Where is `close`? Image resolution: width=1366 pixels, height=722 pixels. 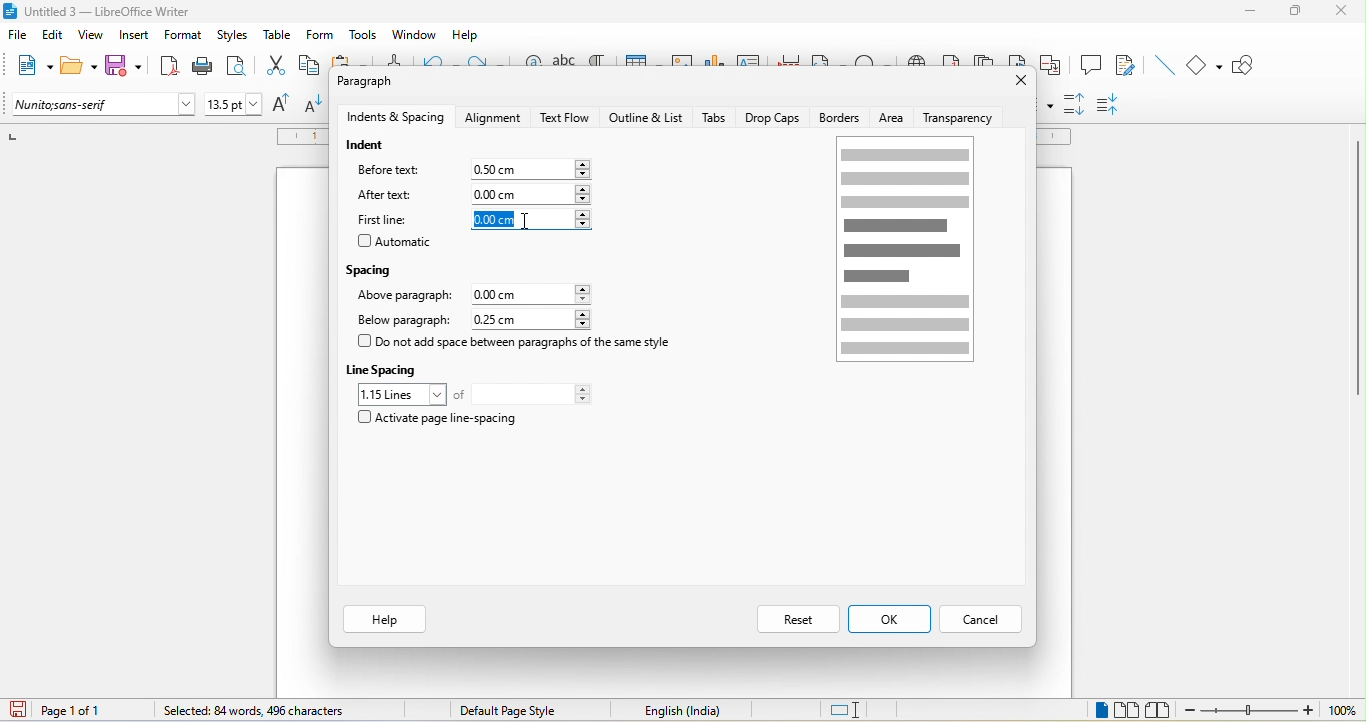
close is located at coordinates (1019, 79).